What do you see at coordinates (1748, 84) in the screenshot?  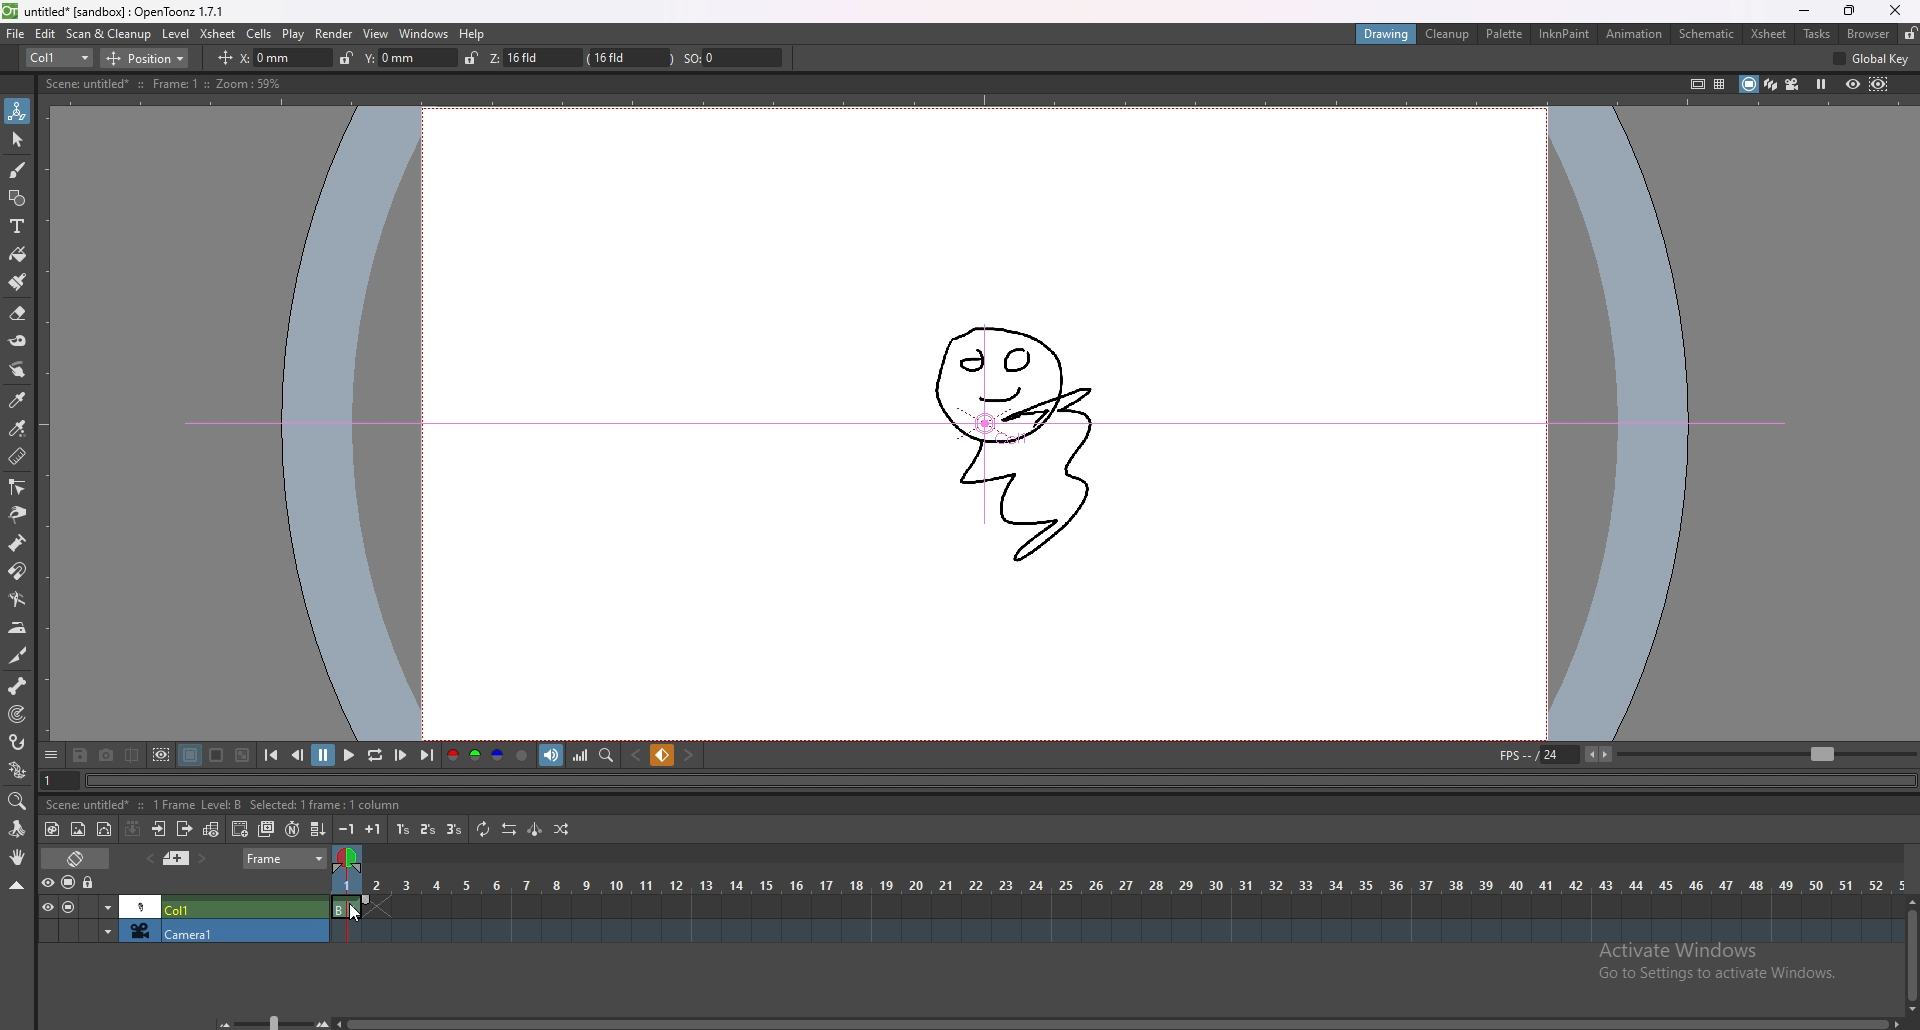 I see `camera stand view` at bounding box center [1748, 84].